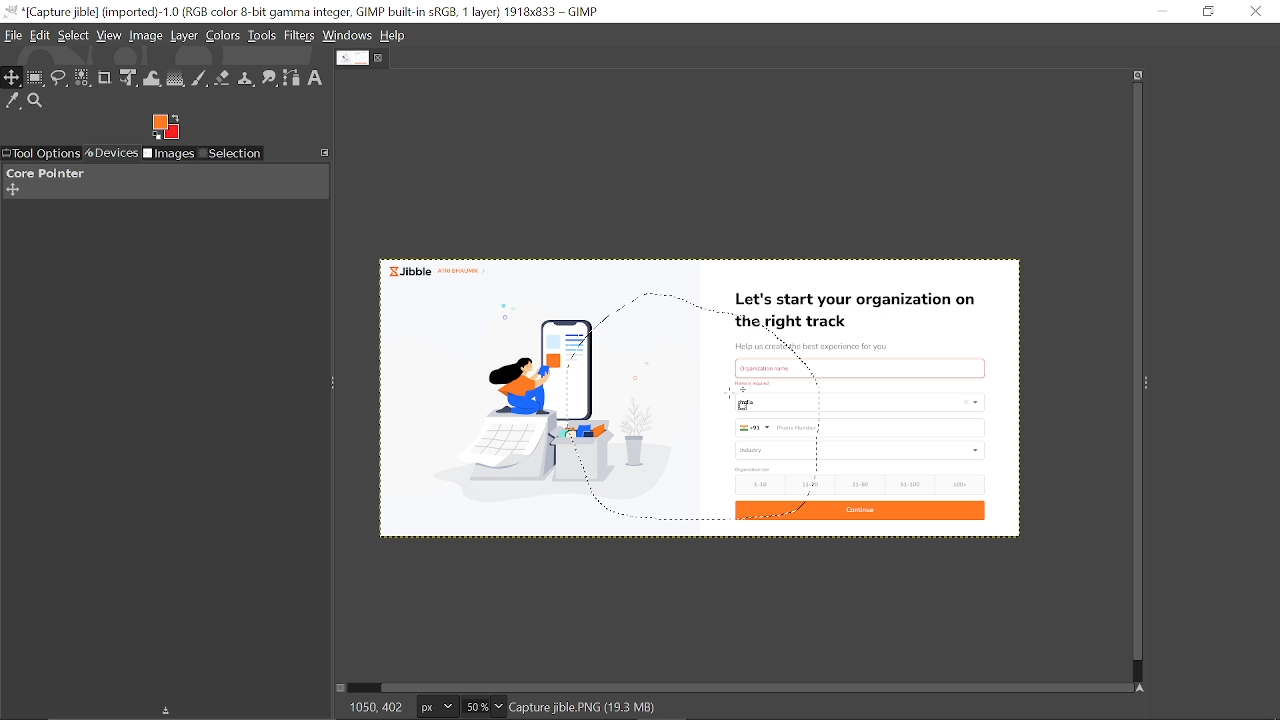  Describe the element at coordinates (347, 35) in the screenshot. I see `Windows` at that location.